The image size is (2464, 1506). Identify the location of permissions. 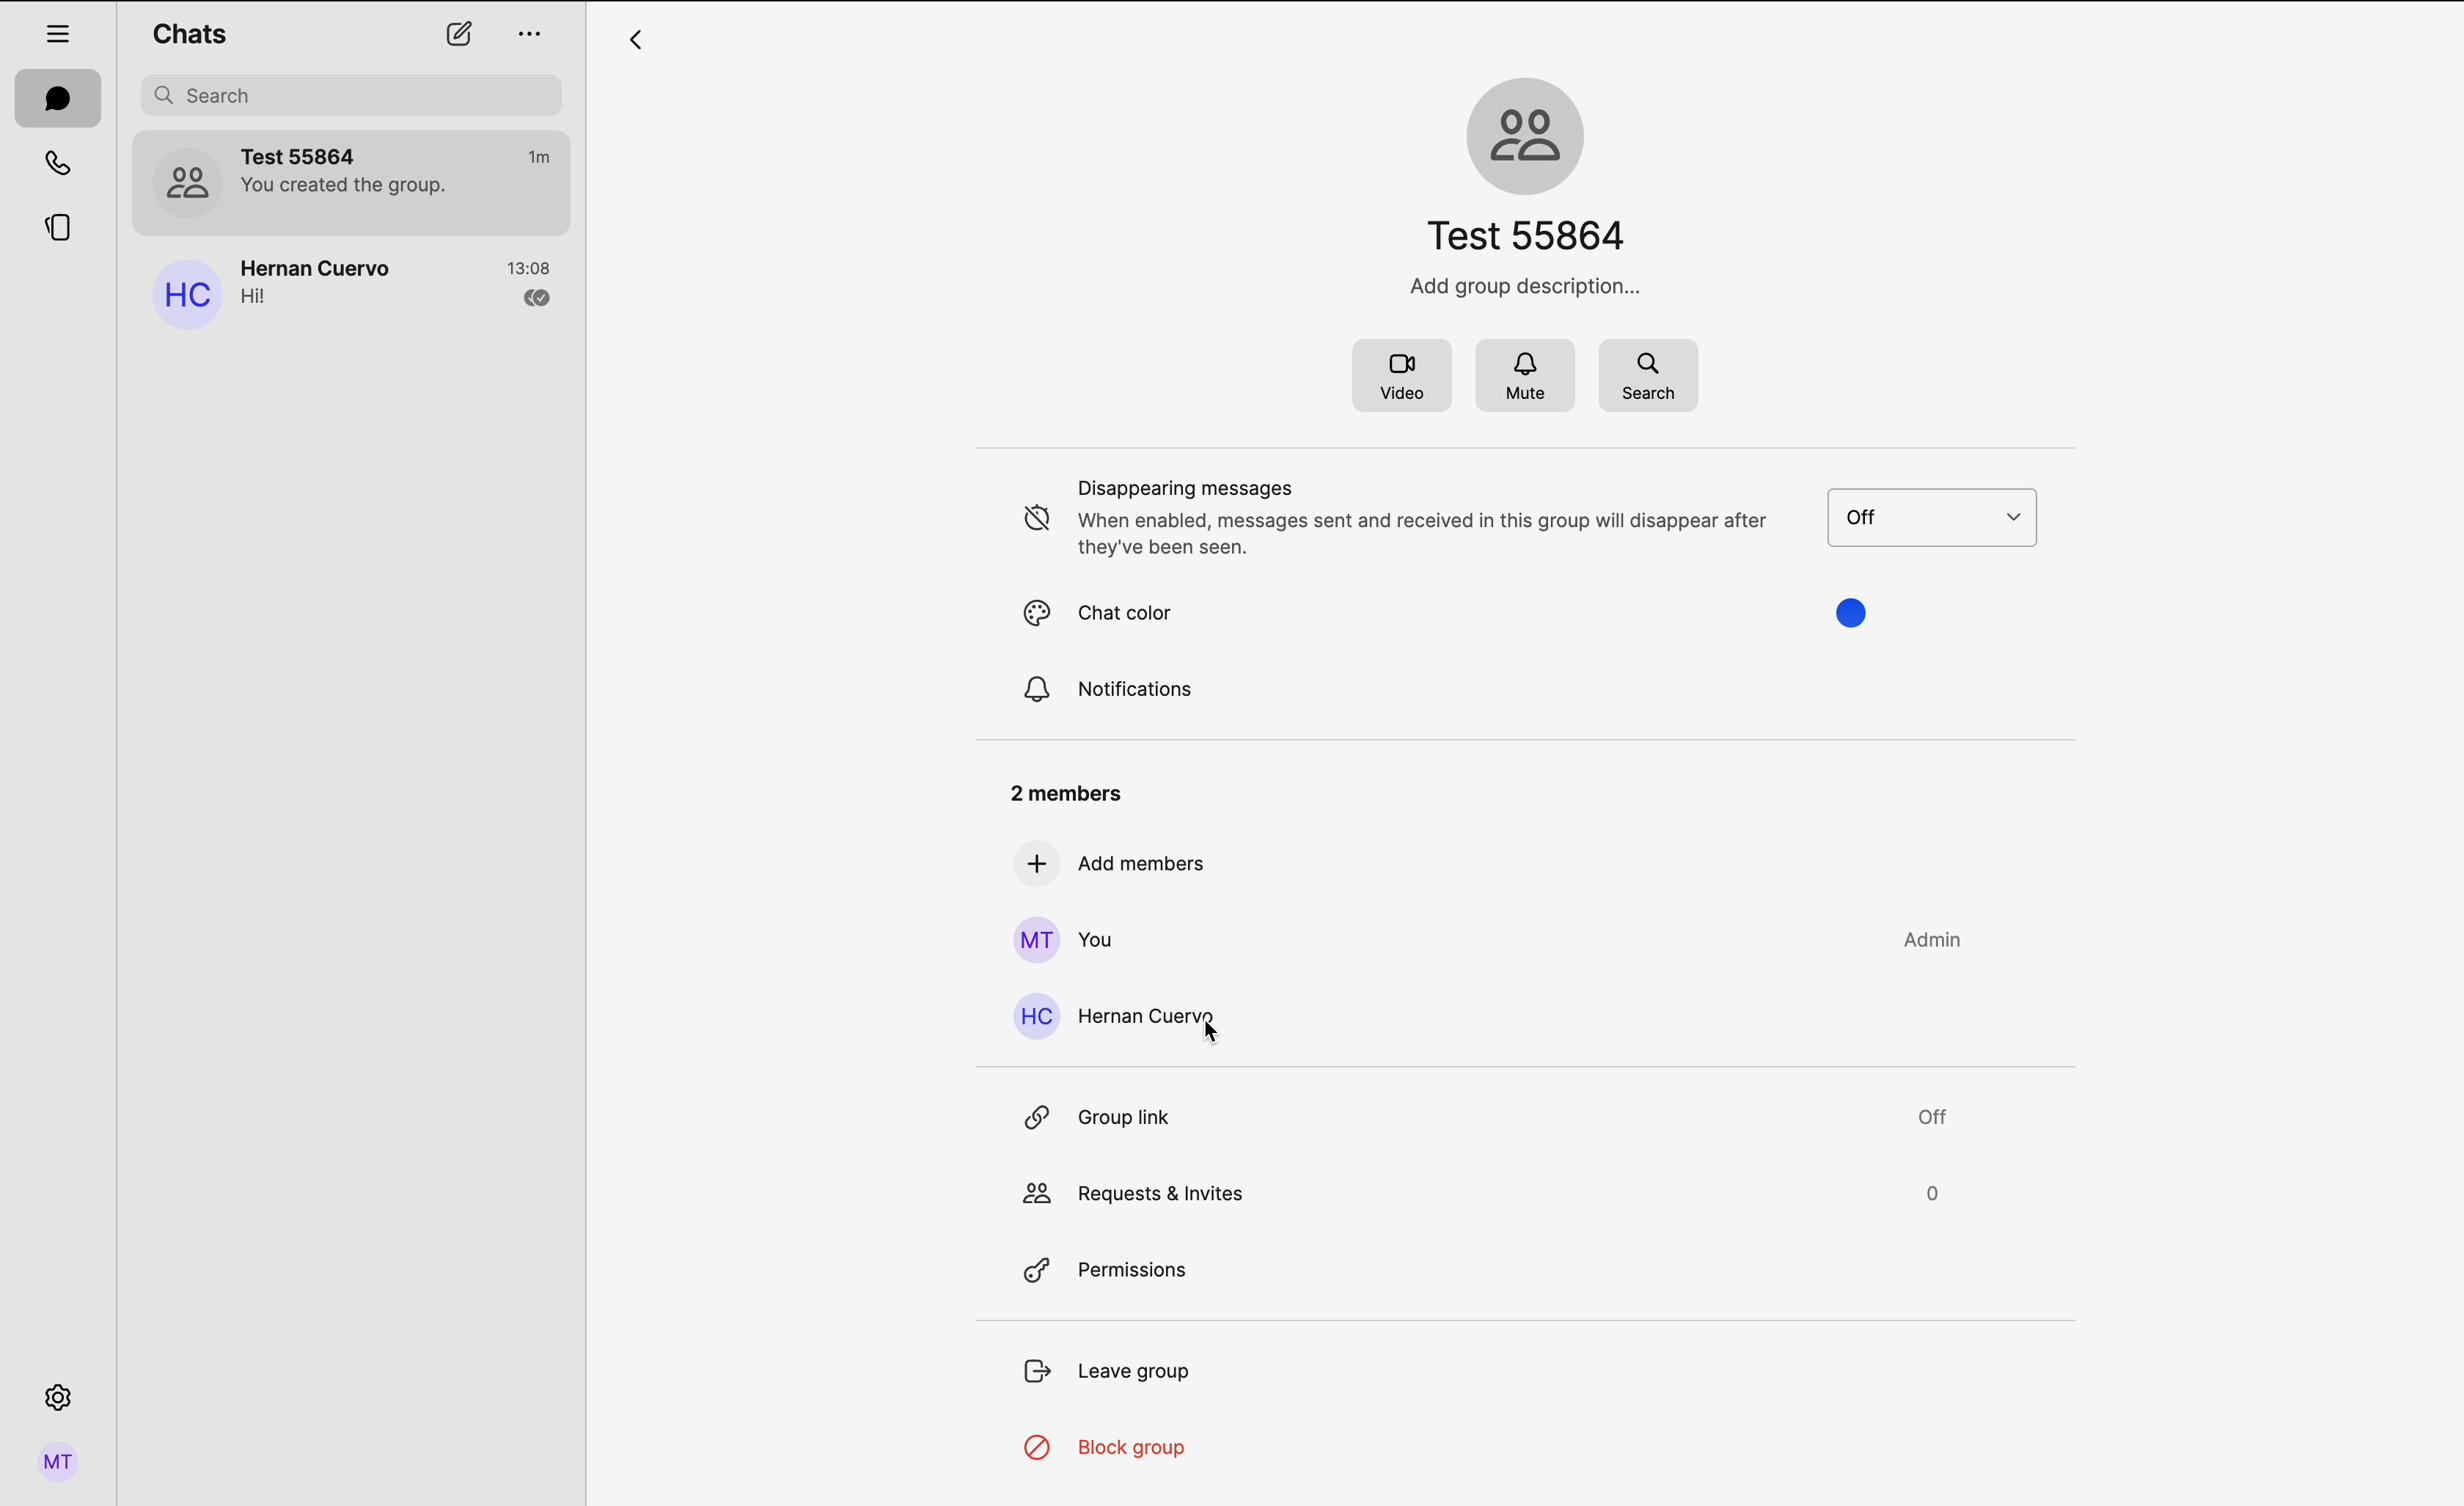
(1102, 1272).